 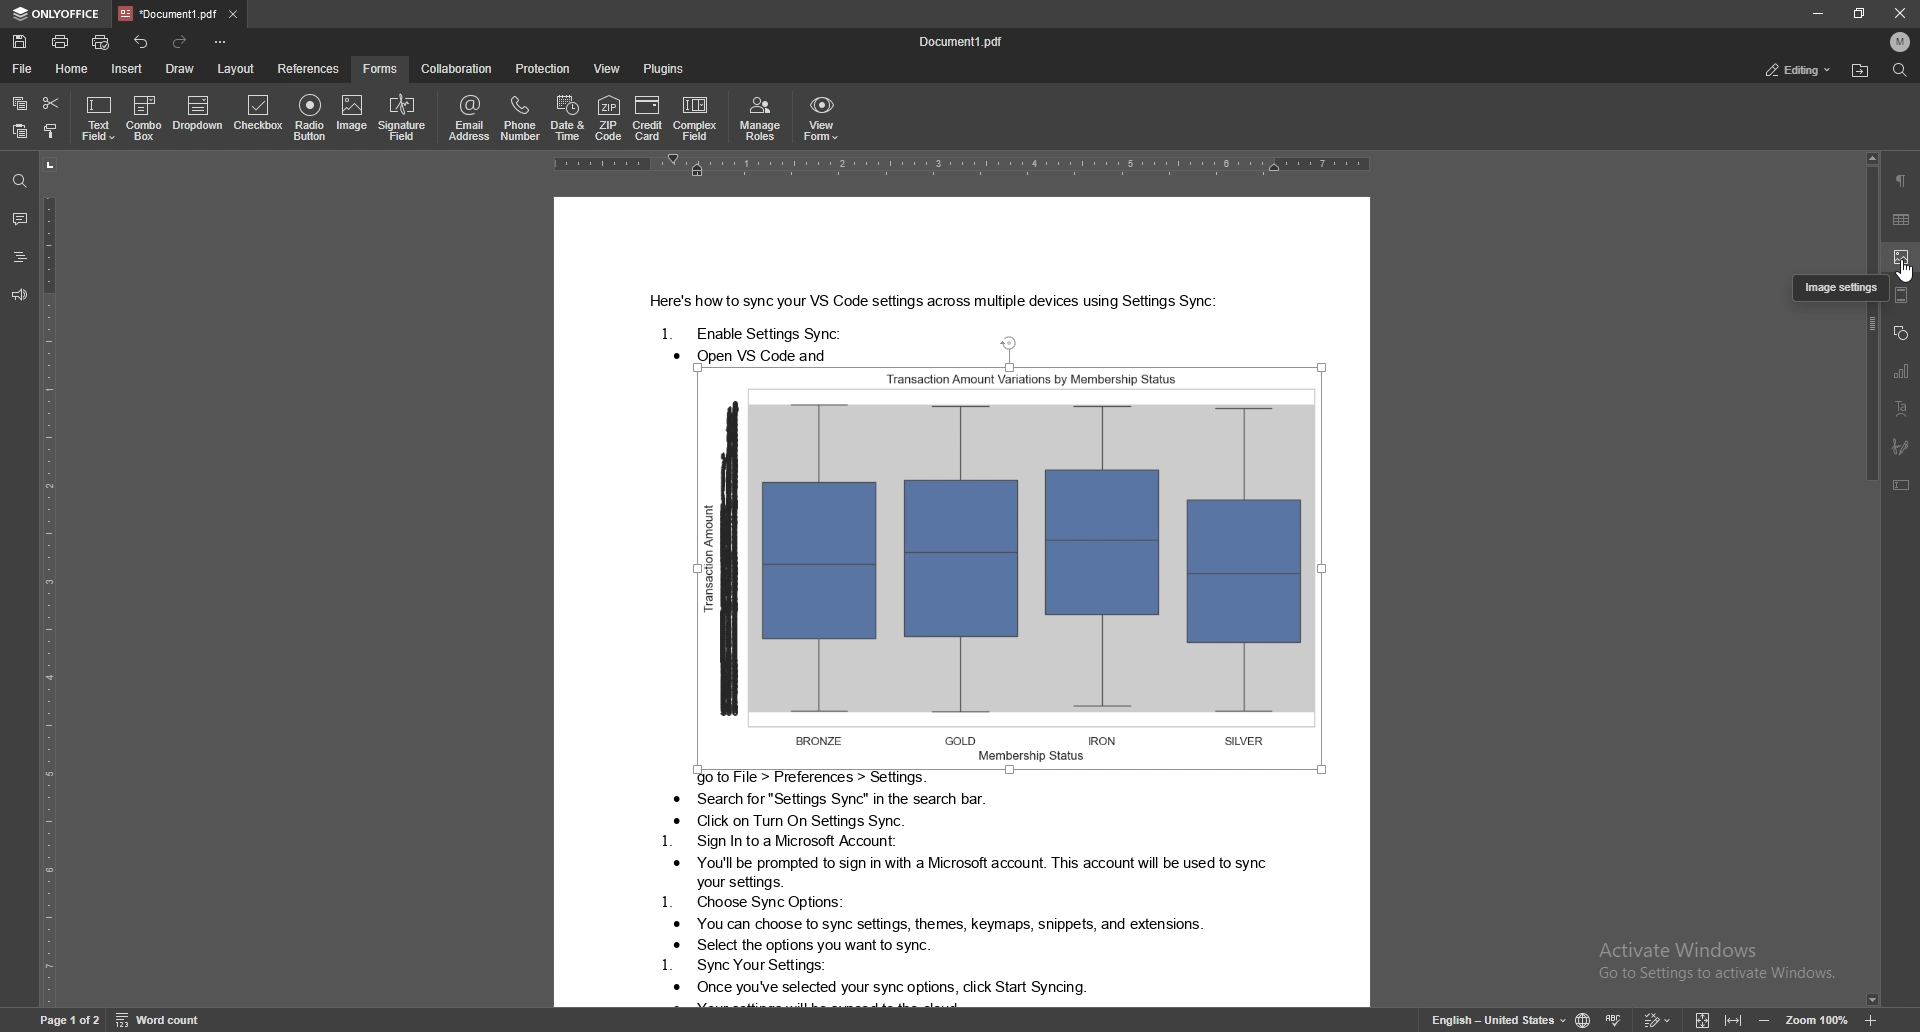 What do you see at coordinates (143, 42) in the screenshot?
I see `undo` at bounding box center [143, 42].